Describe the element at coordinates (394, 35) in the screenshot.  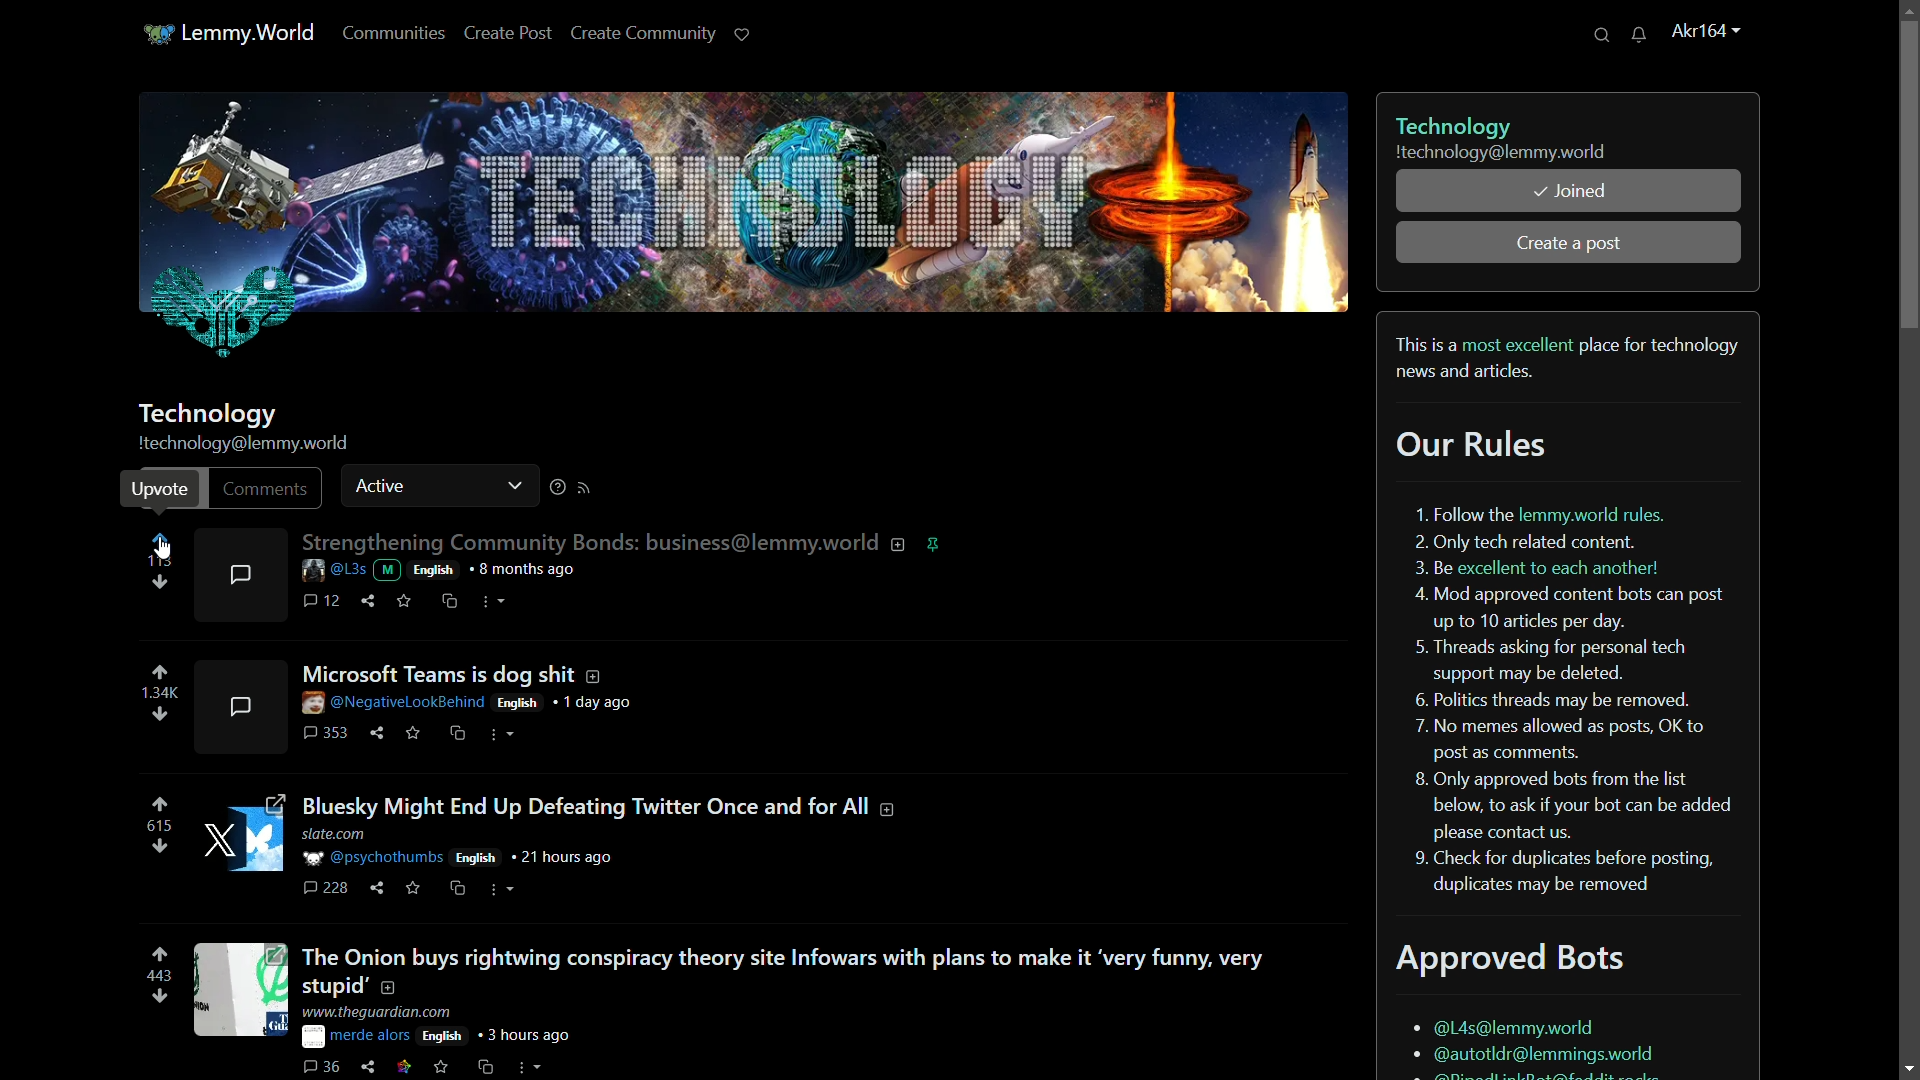
I see `communities` at that location.